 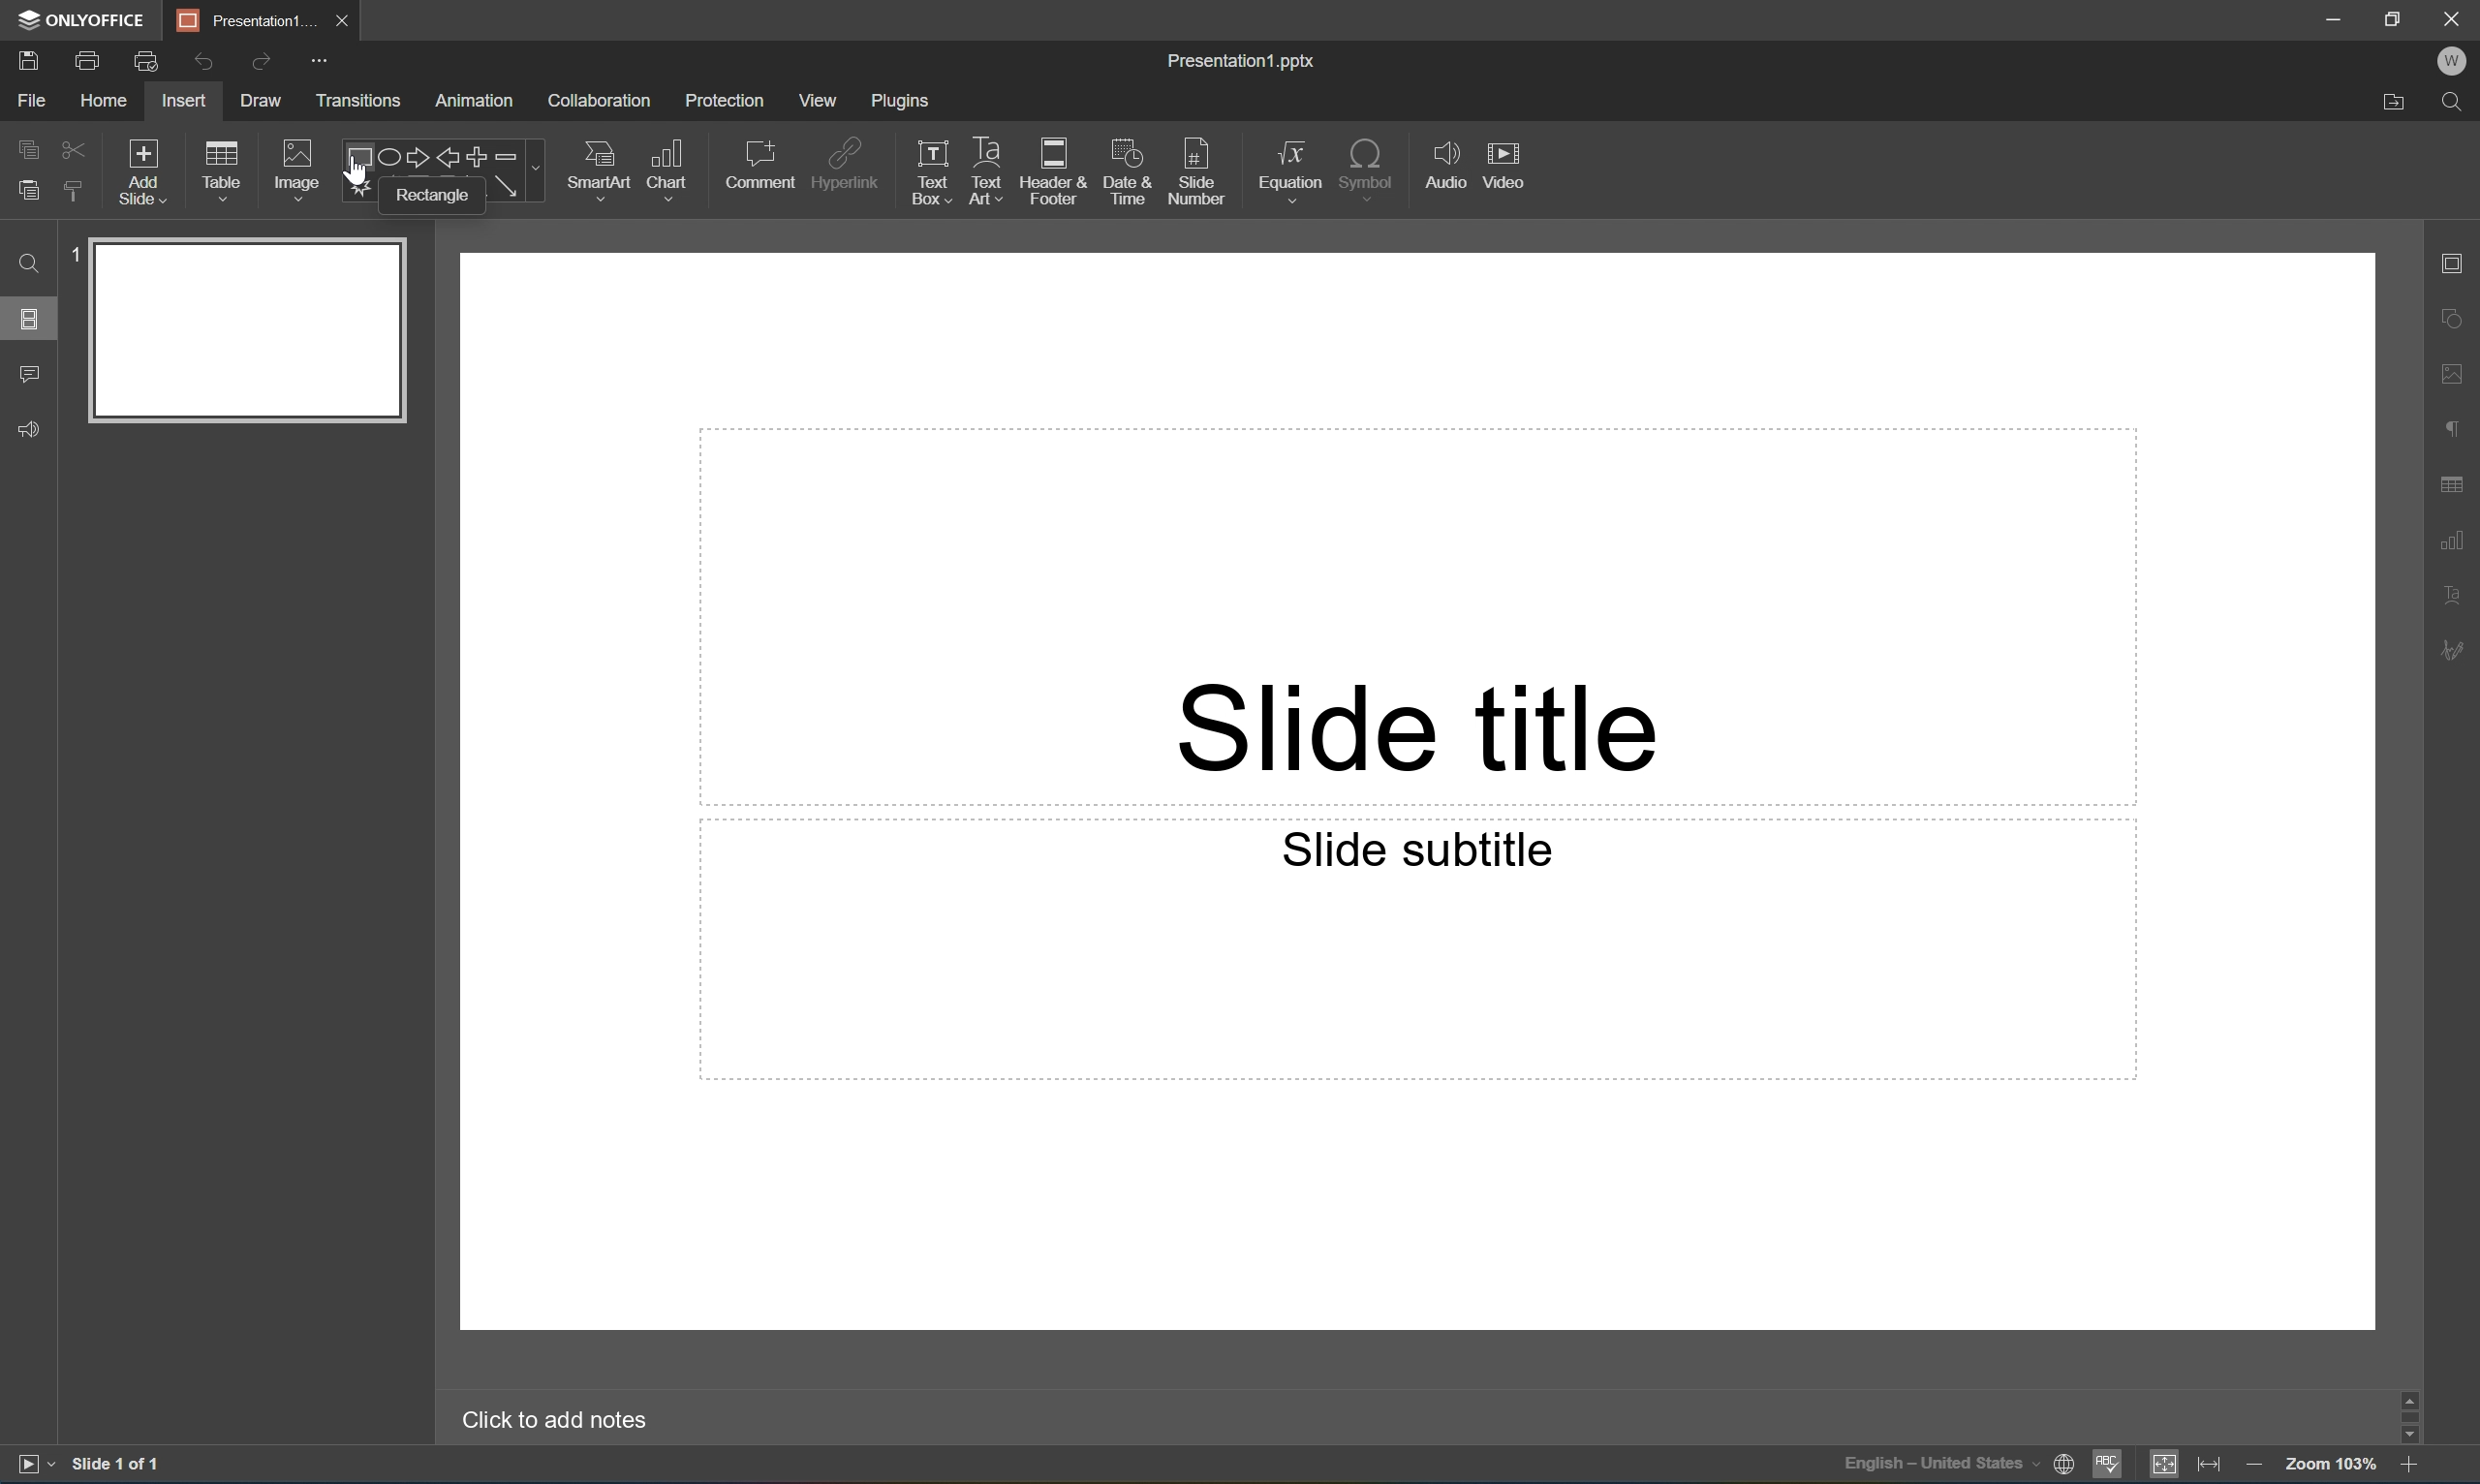 I want to click on Quick Print, so click(x=144, y=60).